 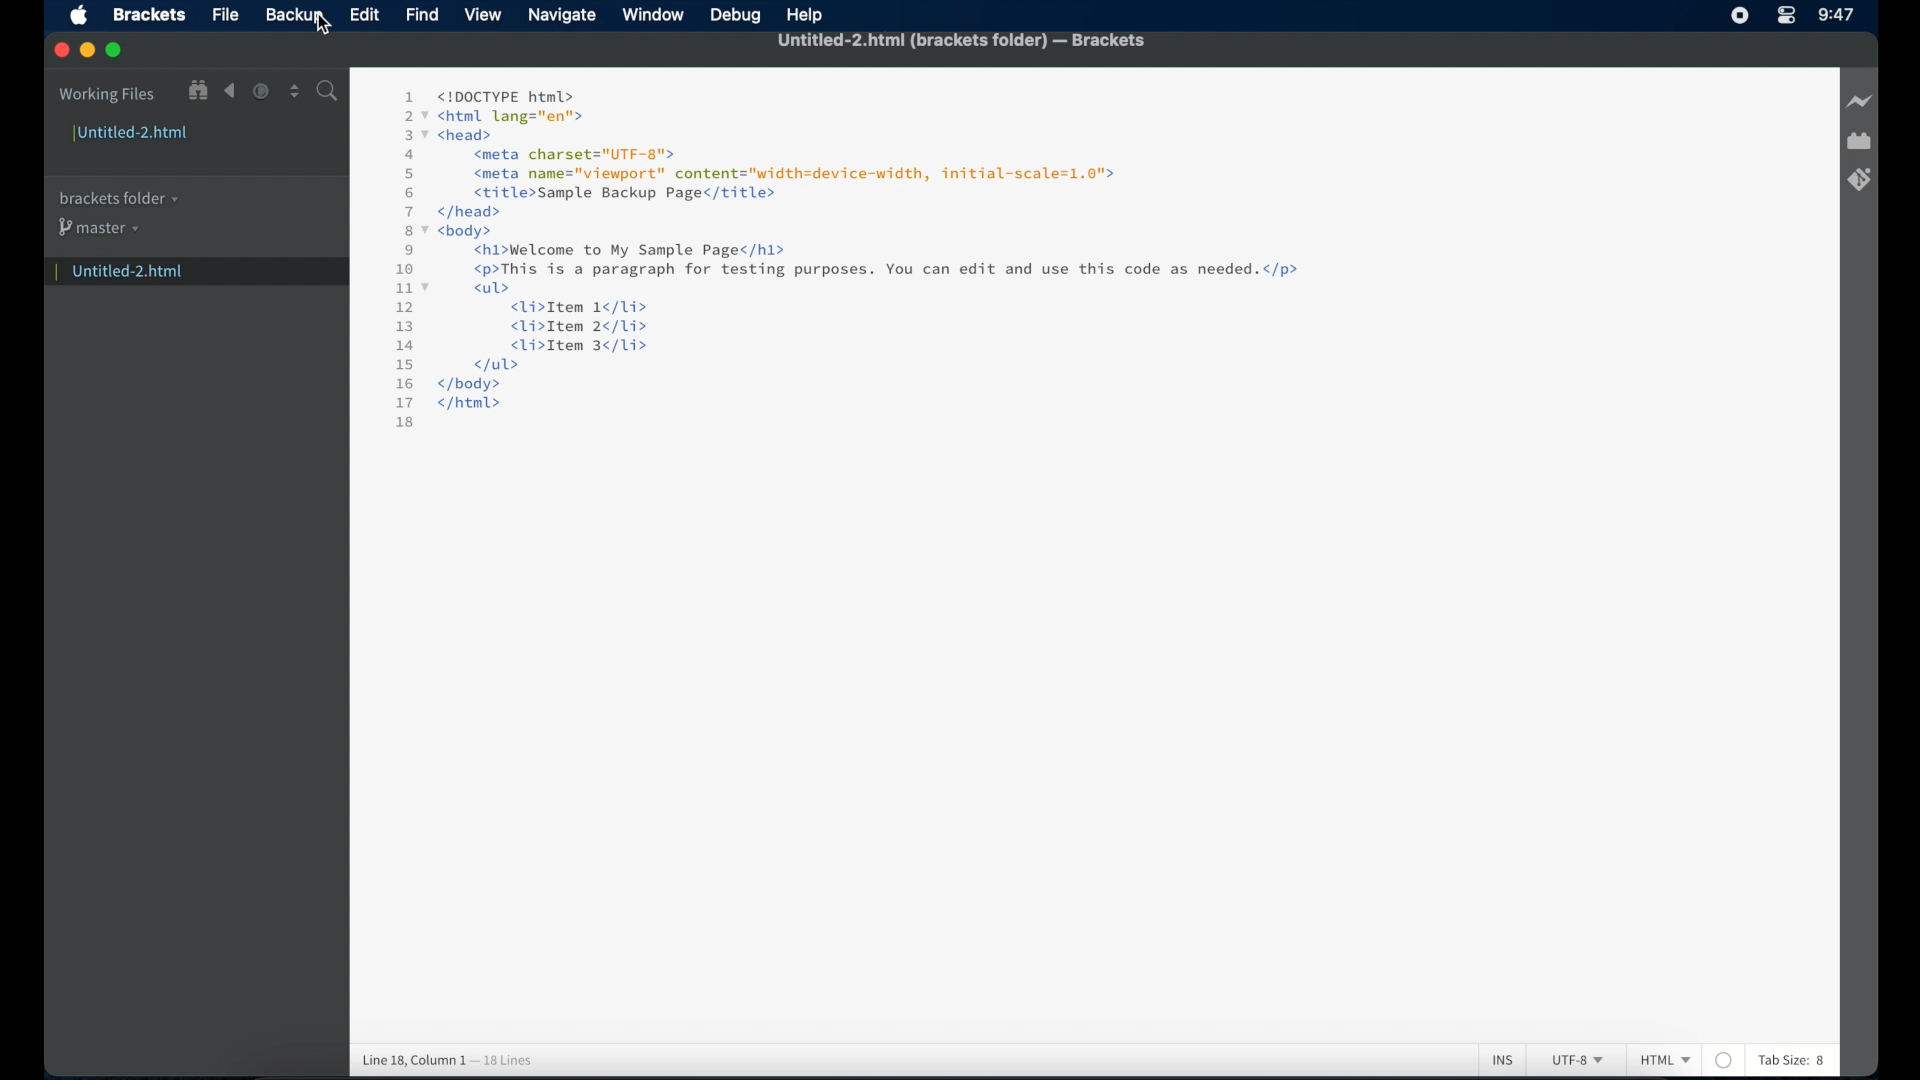 What do you see at coordinates (61, 51) in the screenshot?
I see `close` at bounding box center [61, 51].